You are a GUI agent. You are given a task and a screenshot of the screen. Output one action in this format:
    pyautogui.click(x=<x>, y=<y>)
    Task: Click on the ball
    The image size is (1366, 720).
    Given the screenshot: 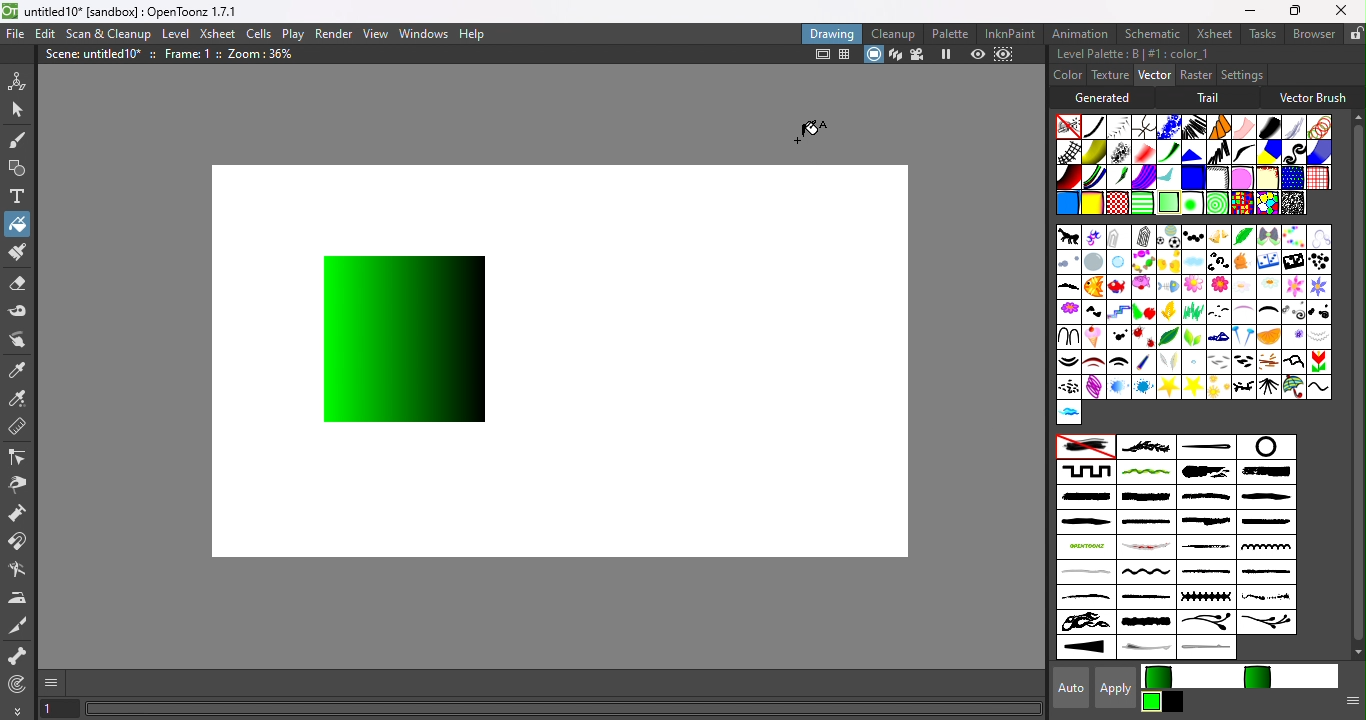 What is the action you would take?
    pyautogui.click(x=1168, y=237)
    